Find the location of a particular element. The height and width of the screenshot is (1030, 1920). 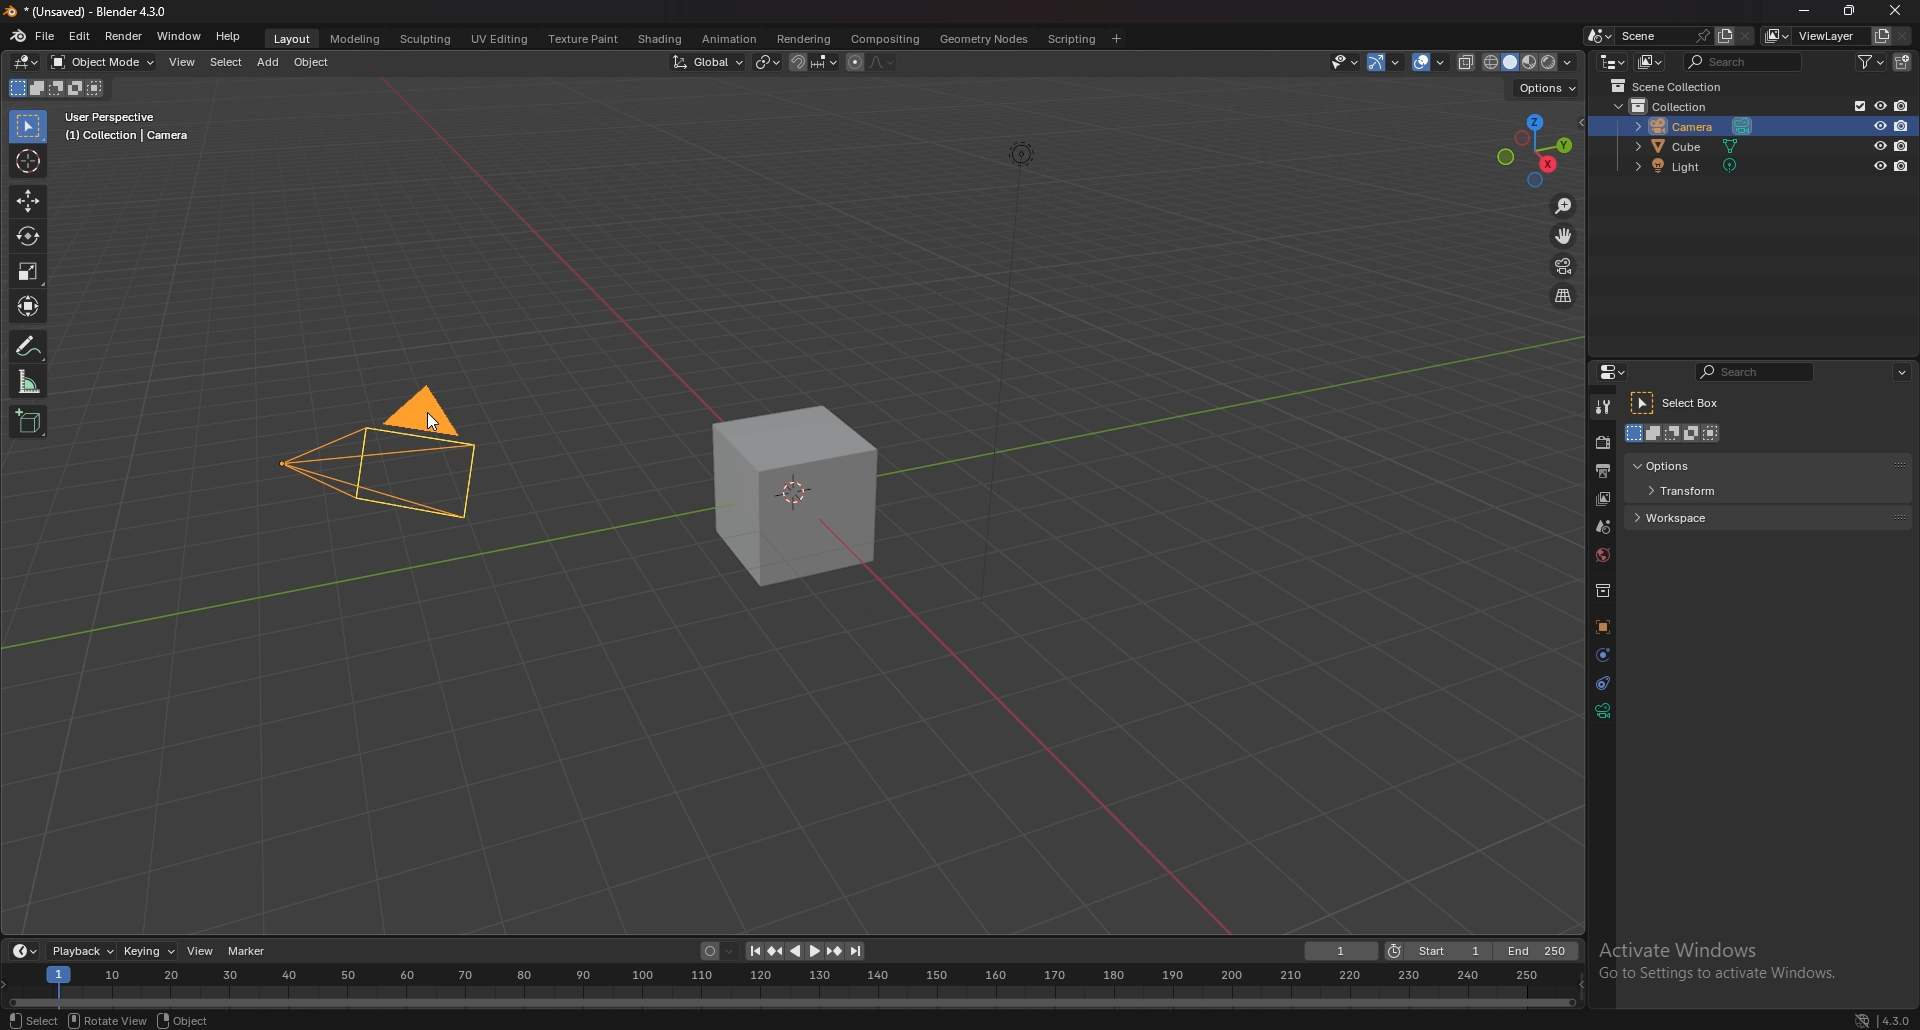

snapping is located at coordinates (811, 61).